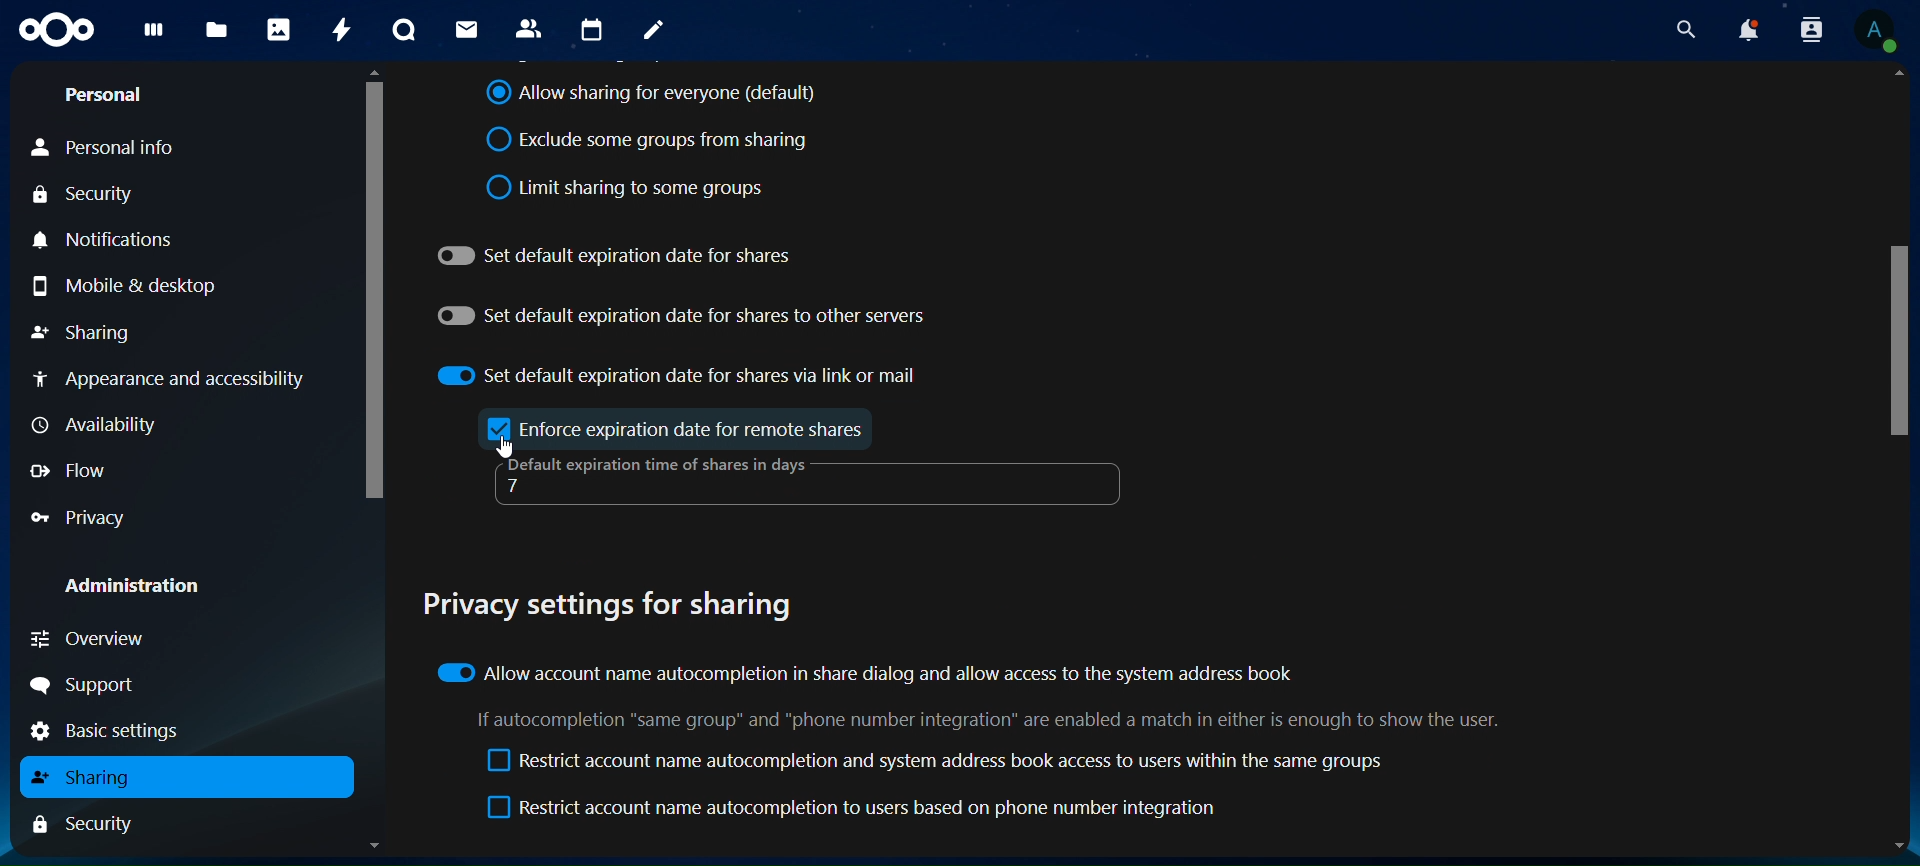  What do you see at coordinates (620, 601) in the screenshot?
I see `privacy settings for sharing` at bounding box center [620, 601].